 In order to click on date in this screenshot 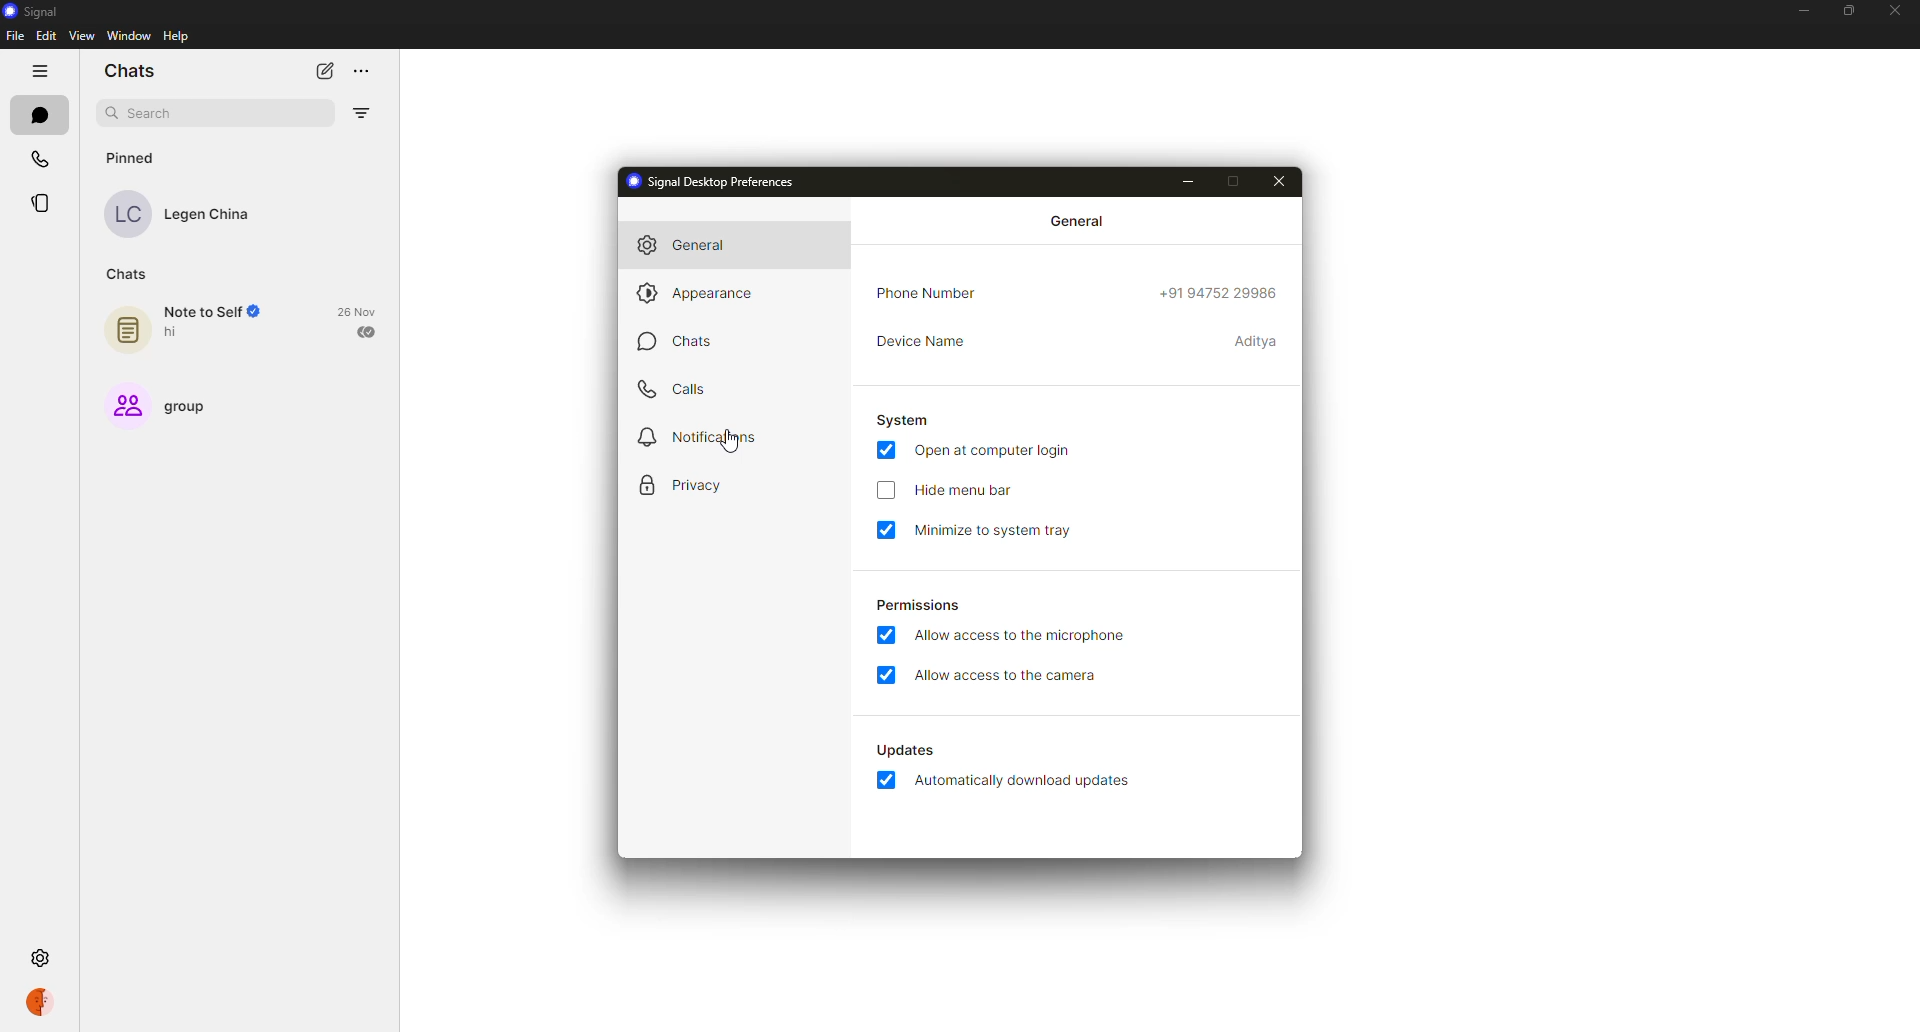, I will do `click(360, 311)`.